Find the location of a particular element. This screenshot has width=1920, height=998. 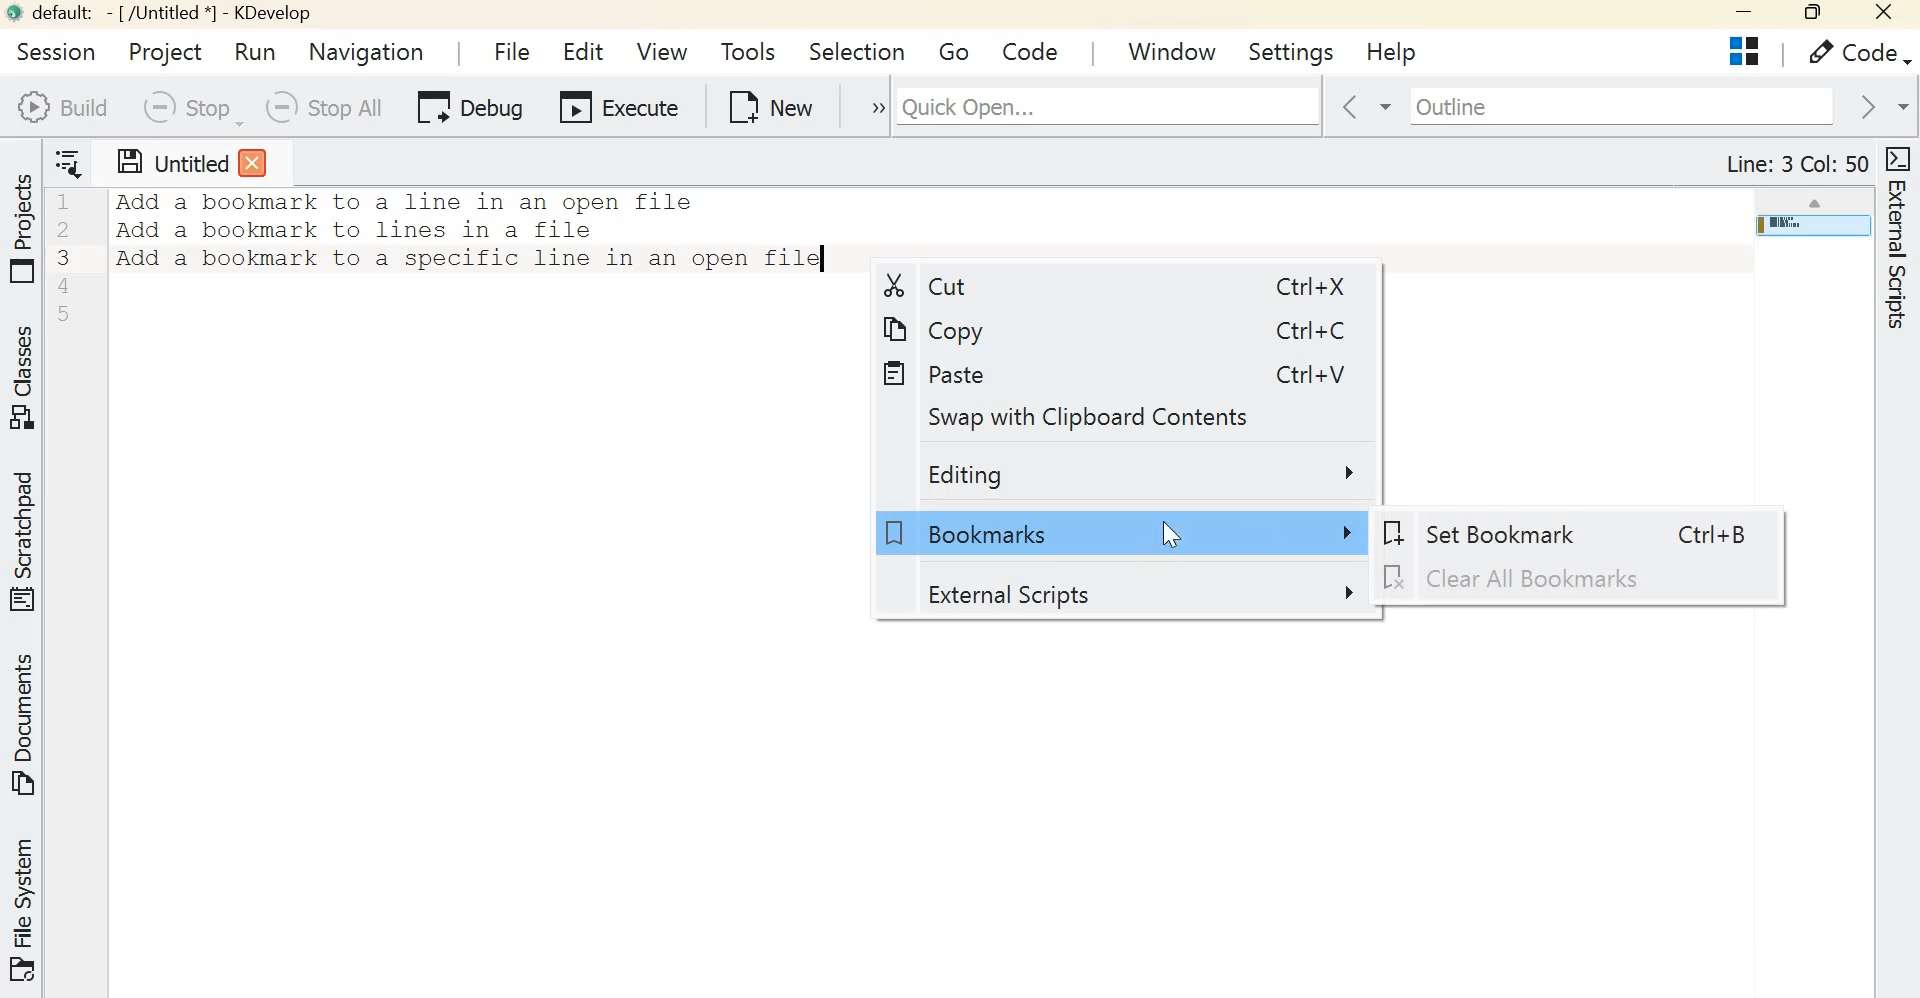

code is located at coordinates (1031, 49).